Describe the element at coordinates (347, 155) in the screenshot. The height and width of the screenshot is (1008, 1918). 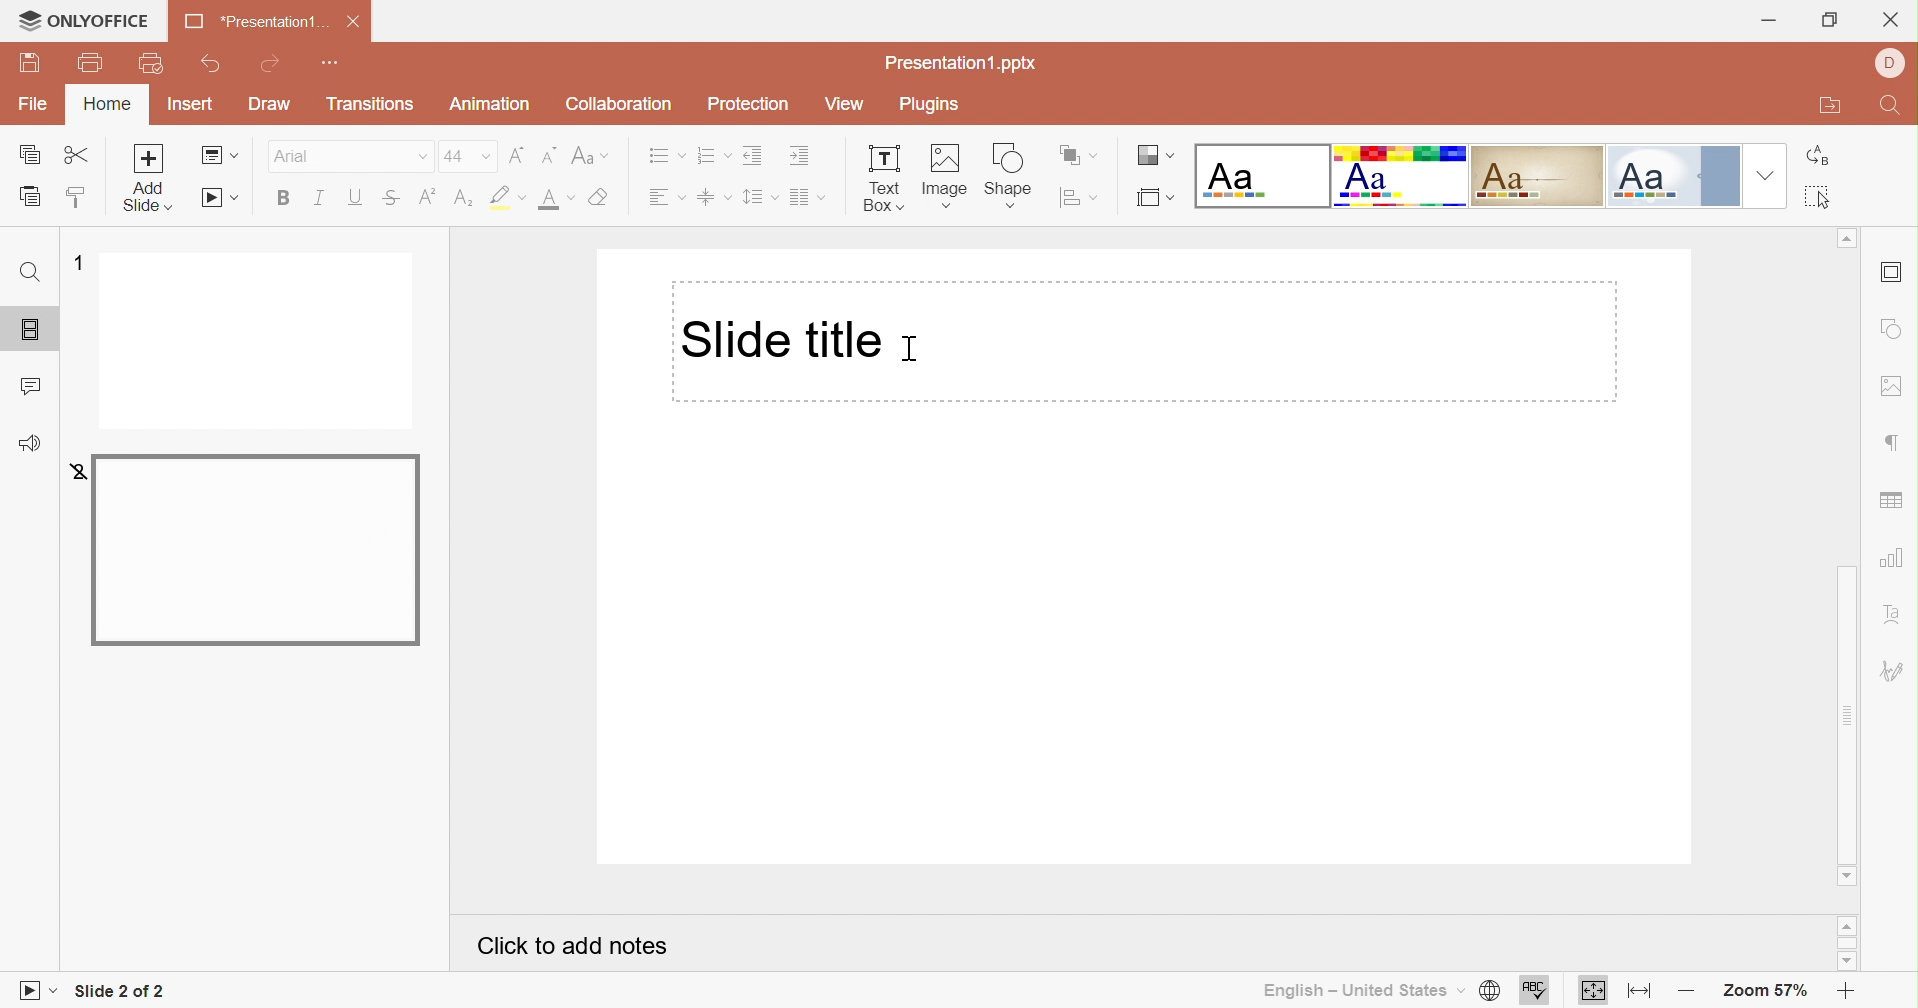
I see `Font` at that location.